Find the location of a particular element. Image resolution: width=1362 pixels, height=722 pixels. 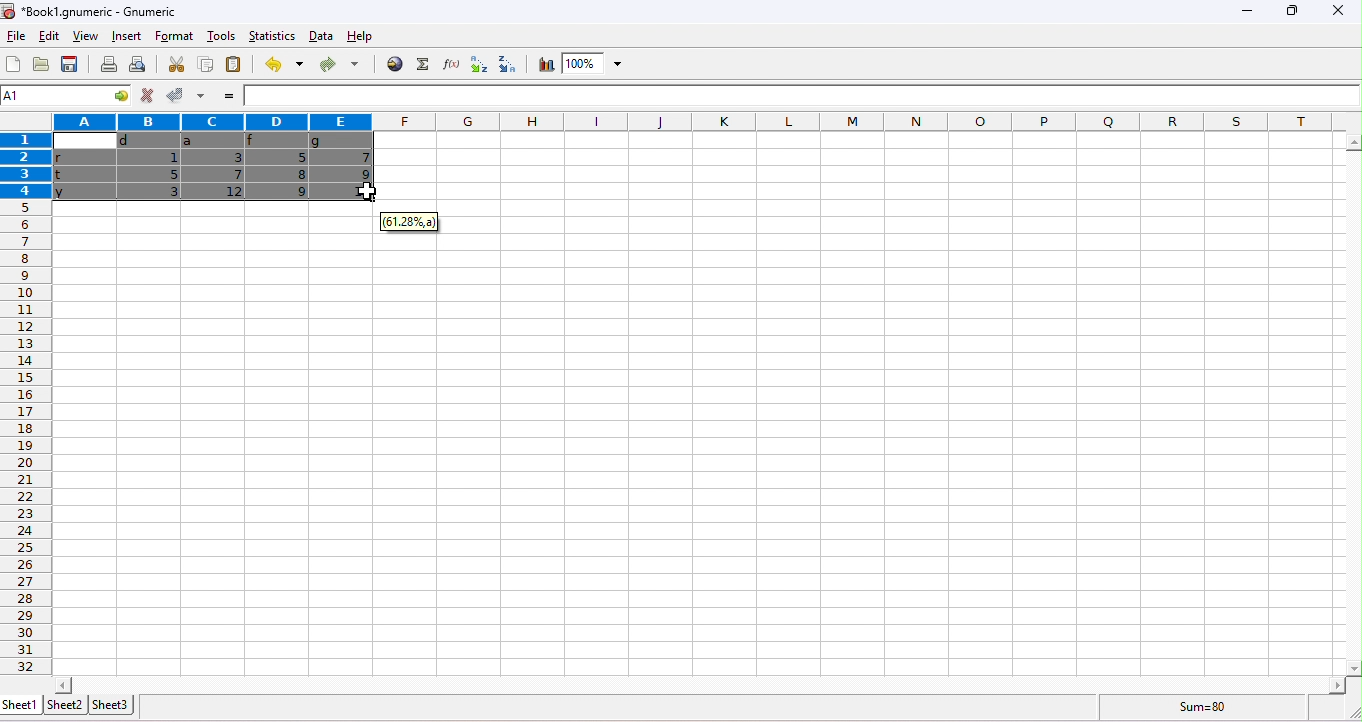

view is located at coordinates (85, 36).